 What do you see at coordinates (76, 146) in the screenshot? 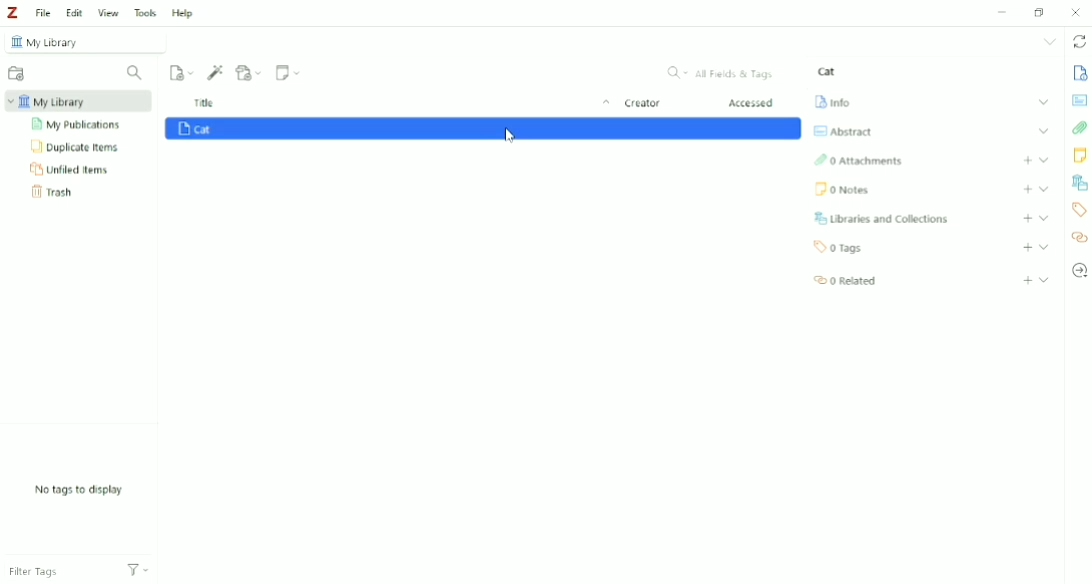
I see `Duplicate Items` at bounding box center [76, 146].